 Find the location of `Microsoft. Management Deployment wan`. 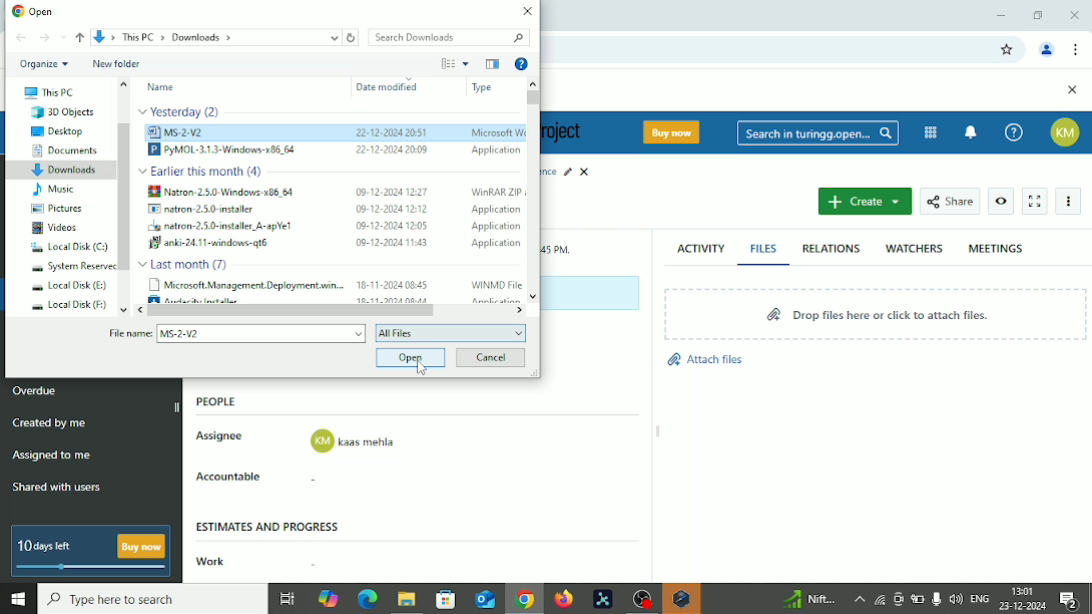

Microsoft. Management Deployment wan is located at coordinates (244, 286).